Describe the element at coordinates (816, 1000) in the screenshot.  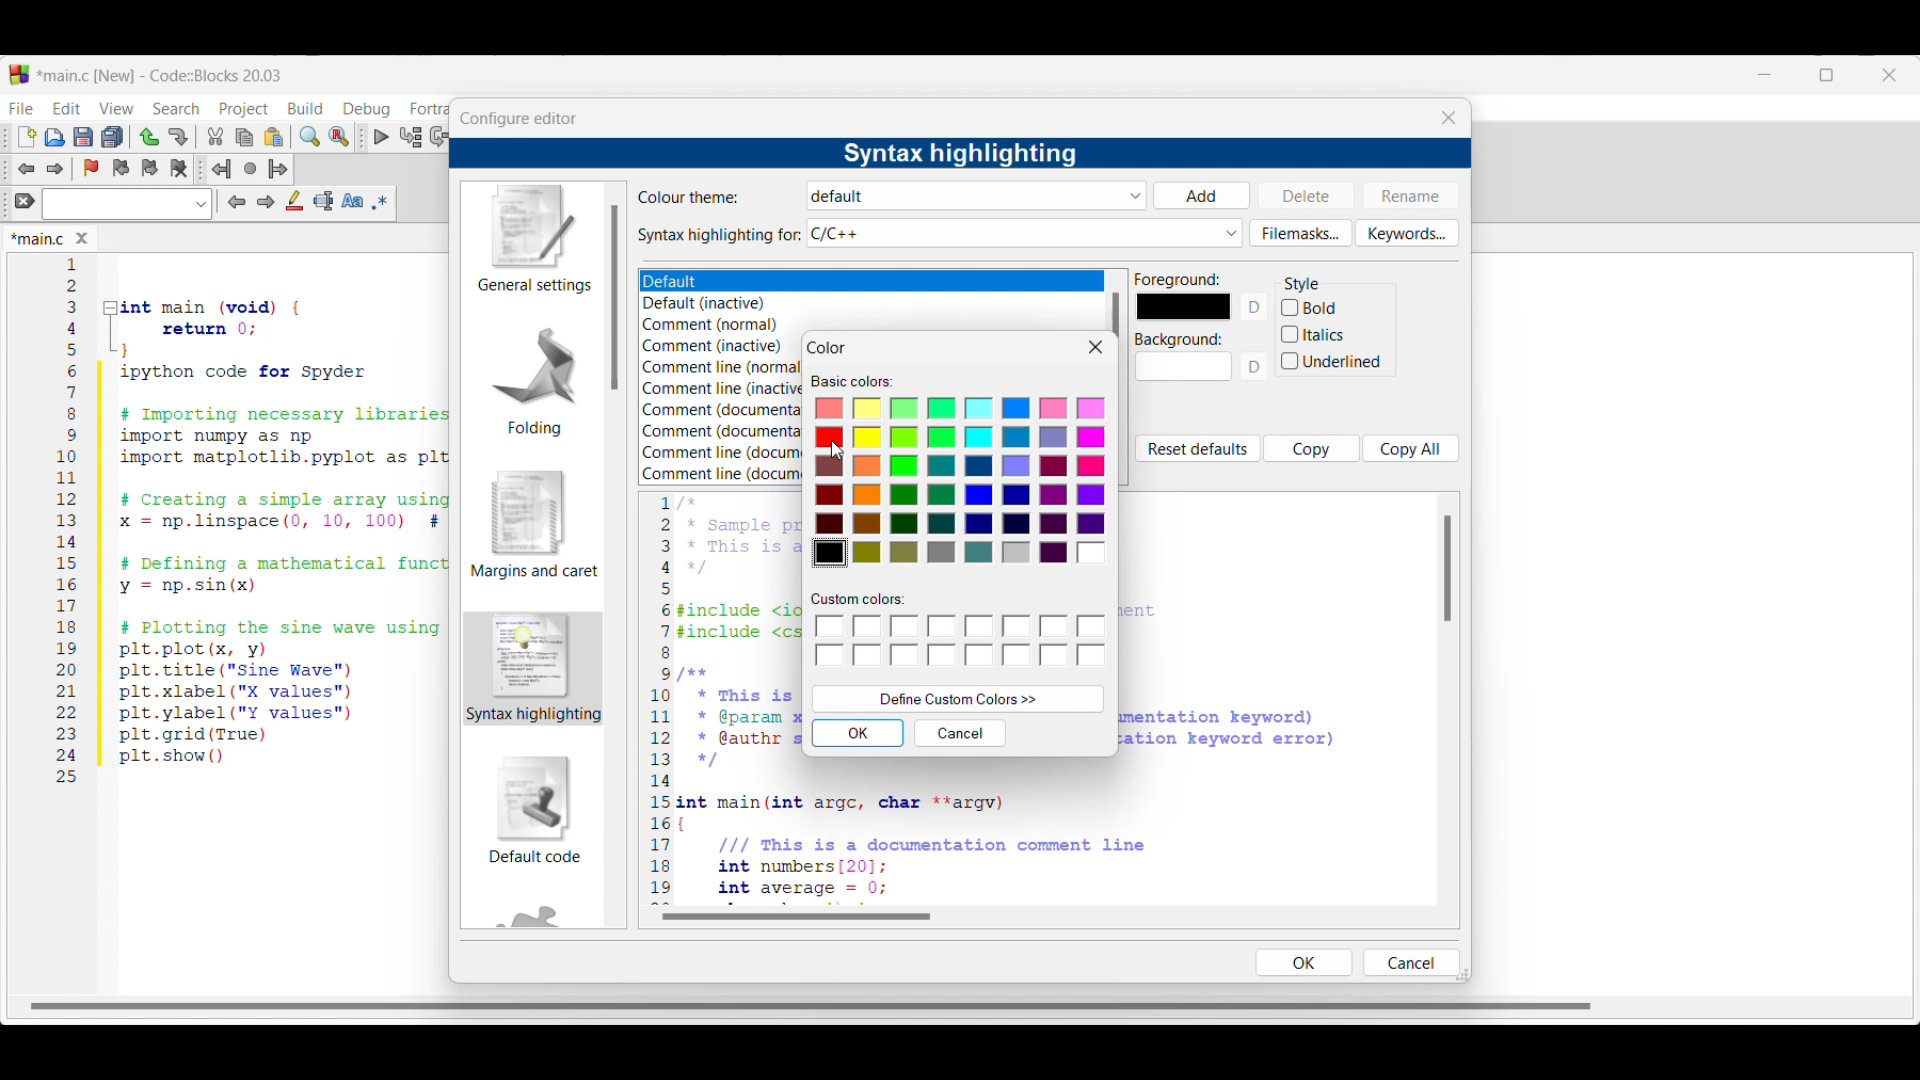
I see `Horizontal scroll bar` at that location.